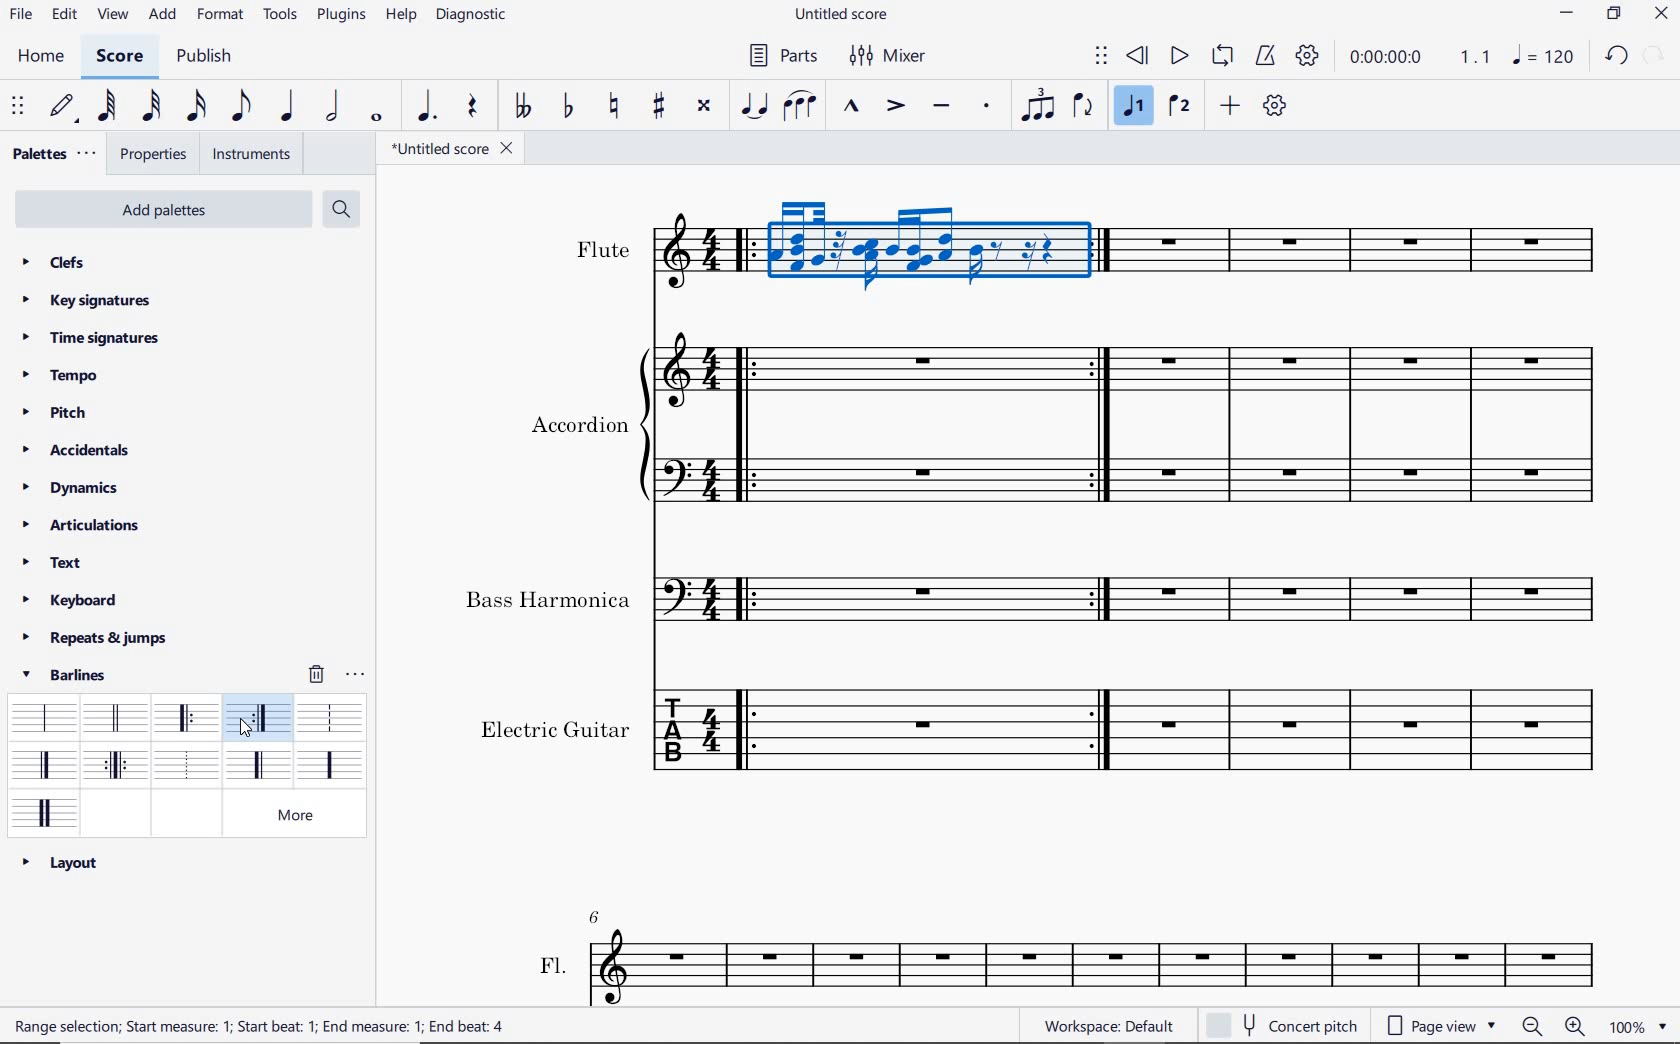  I want to click on clefs, so click(51, 261).